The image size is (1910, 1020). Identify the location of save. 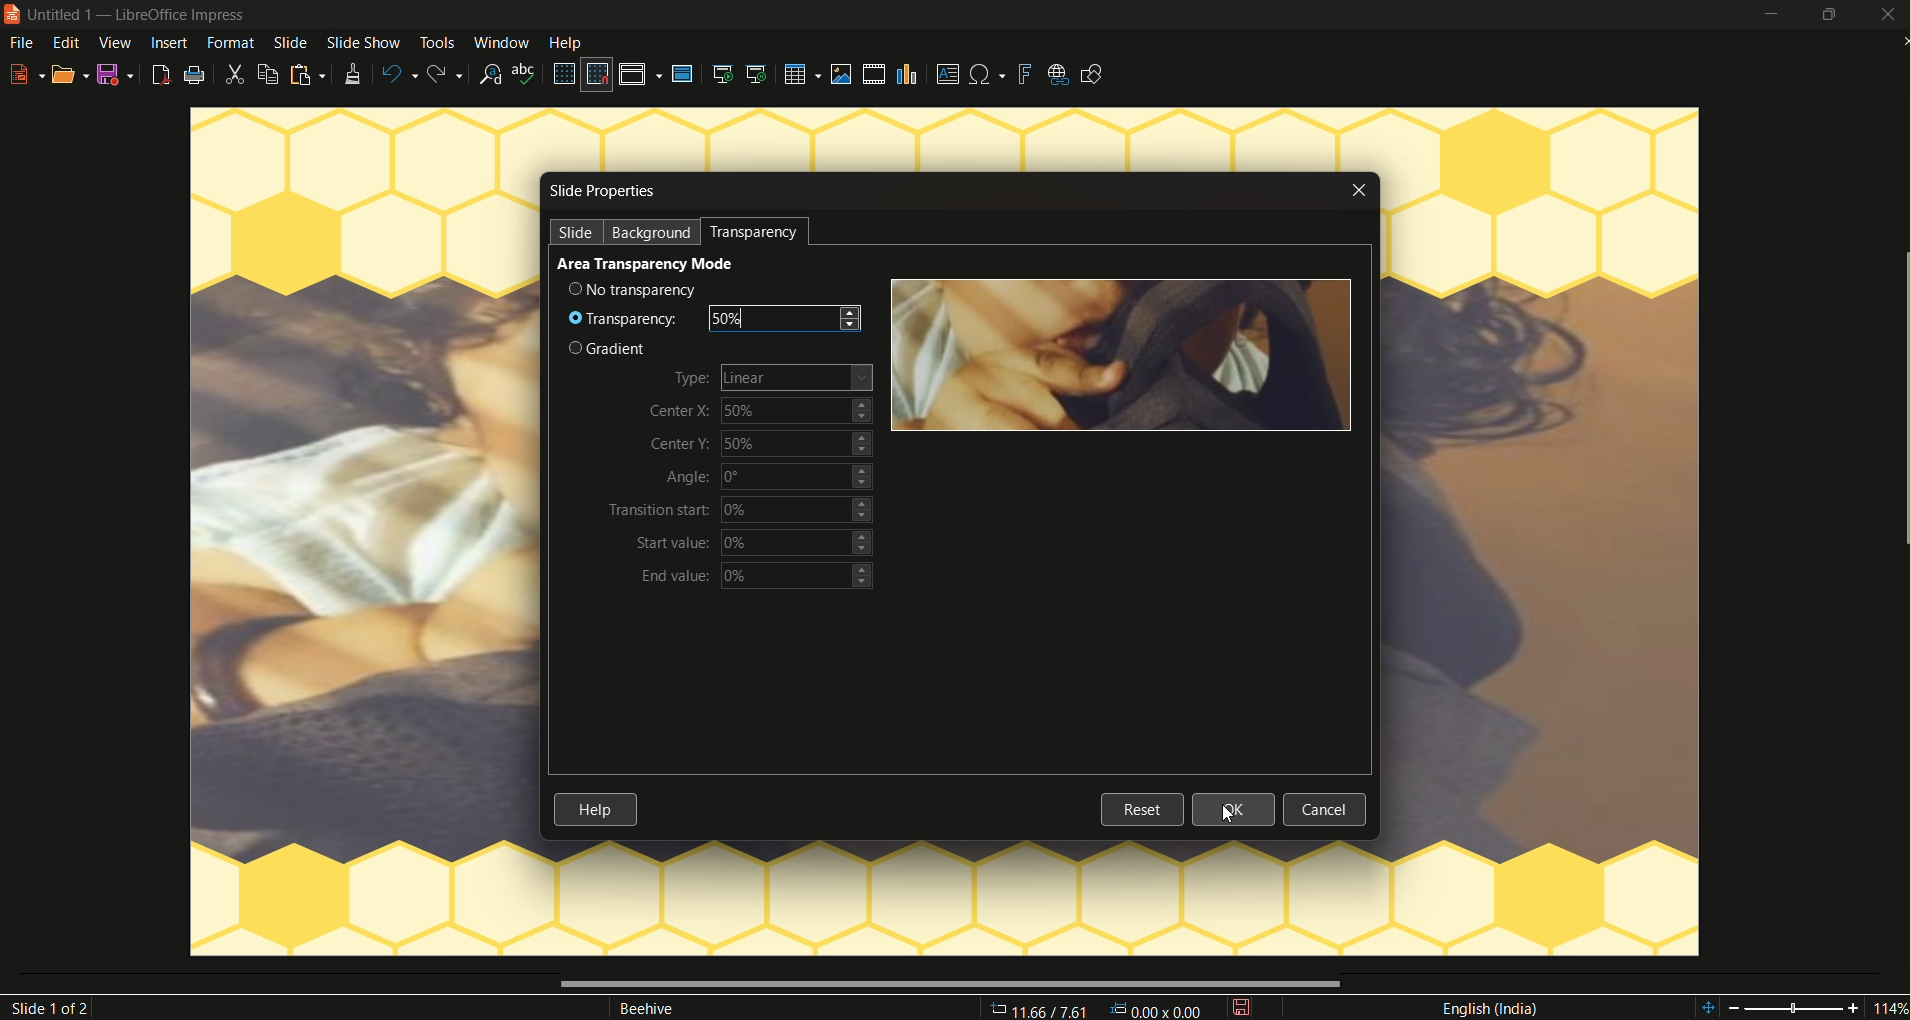
(1243, 1009).